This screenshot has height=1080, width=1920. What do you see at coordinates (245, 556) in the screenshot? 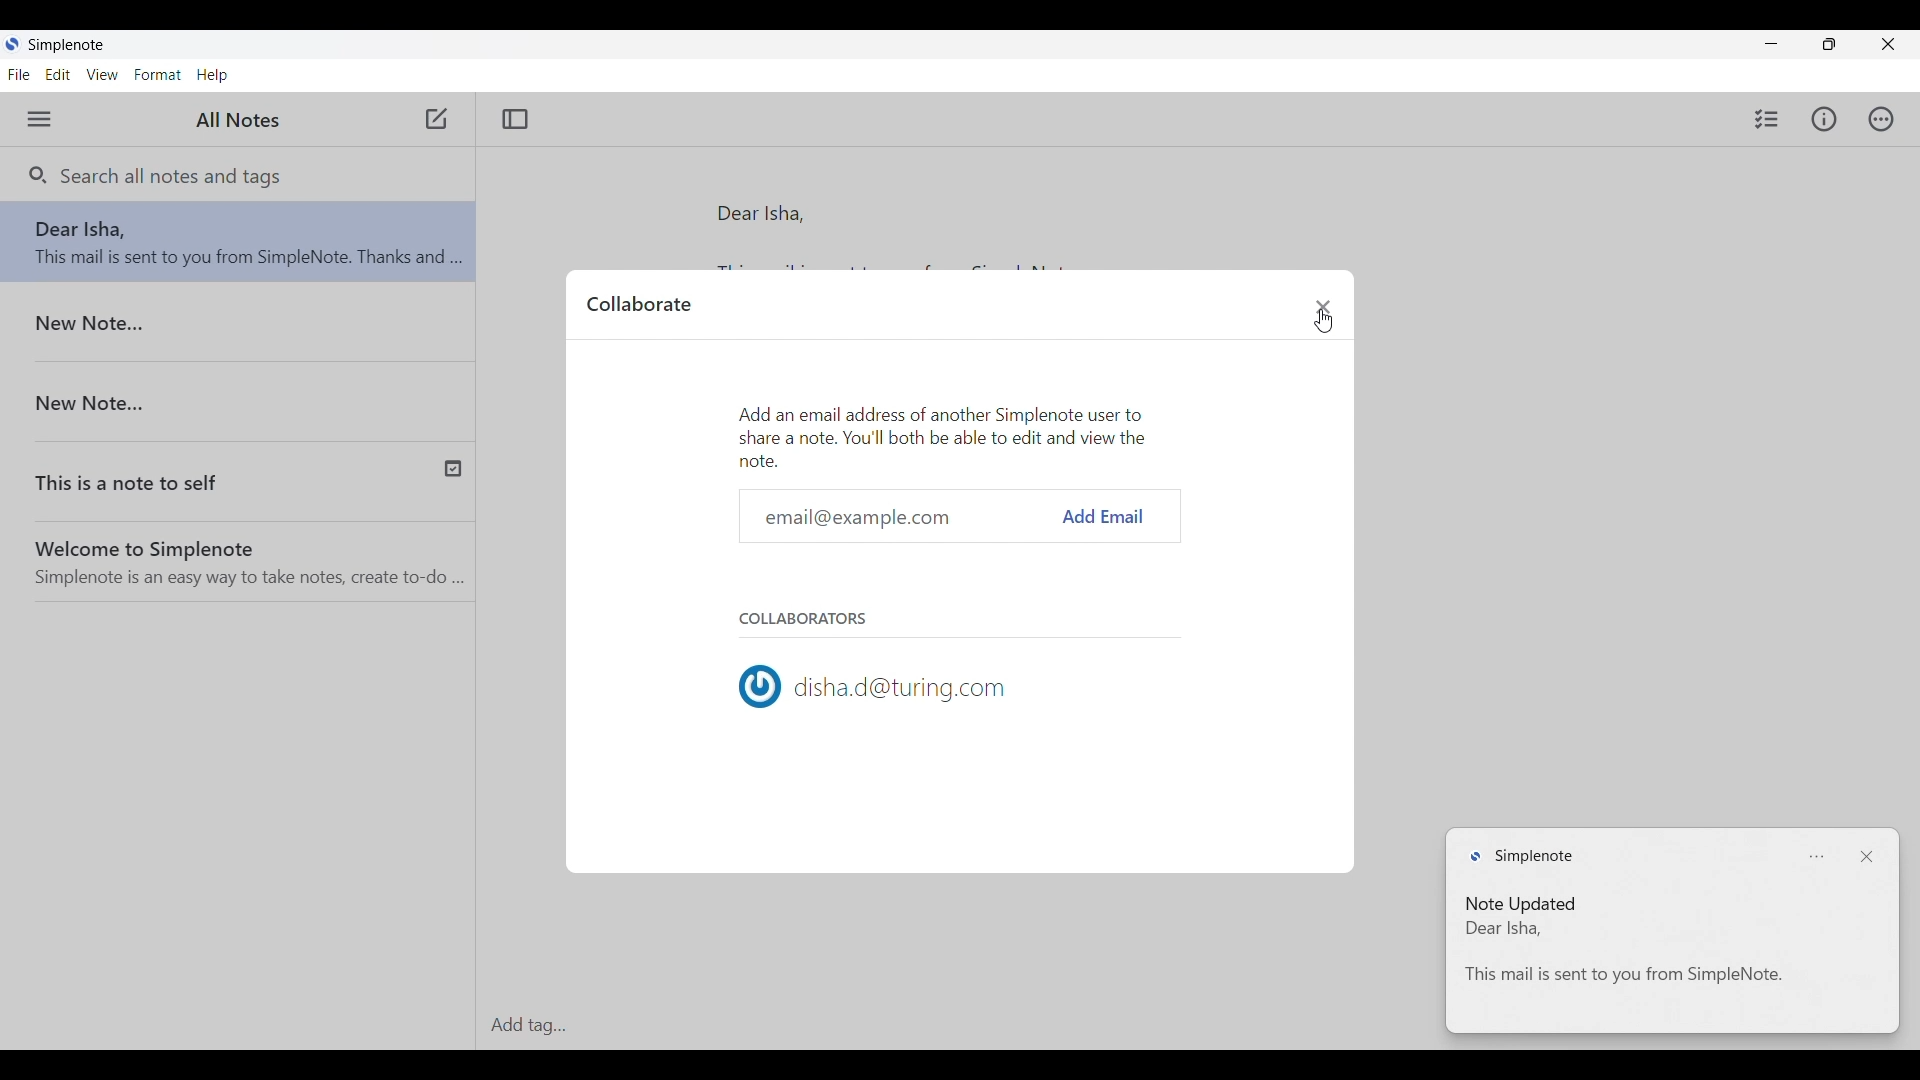
I see `Welcome note from SimpleNote` at bounding box center [245, 556].